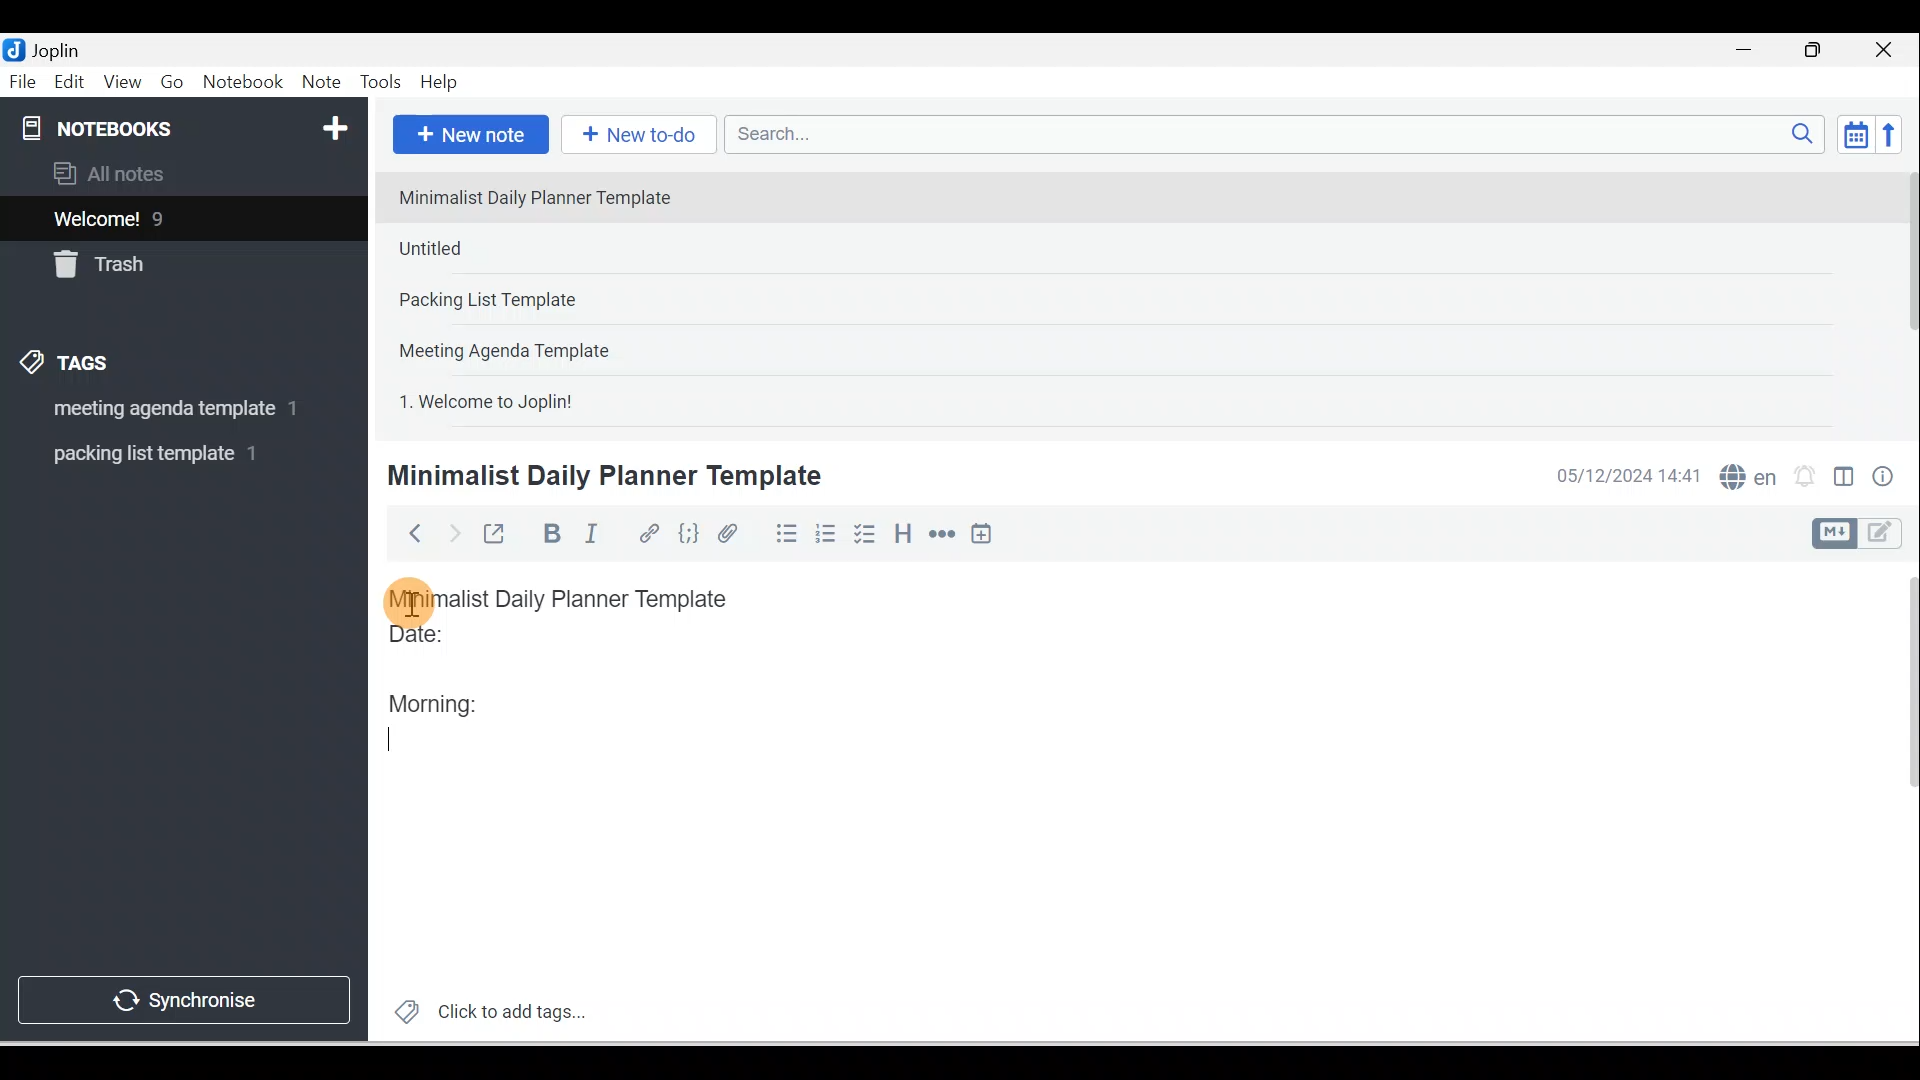 This screenshot has width=1920, height=1080. What do you see at coordinates (826, 533) in the screenshot?
I see `Numbered list` at bounding box center [826, 533].